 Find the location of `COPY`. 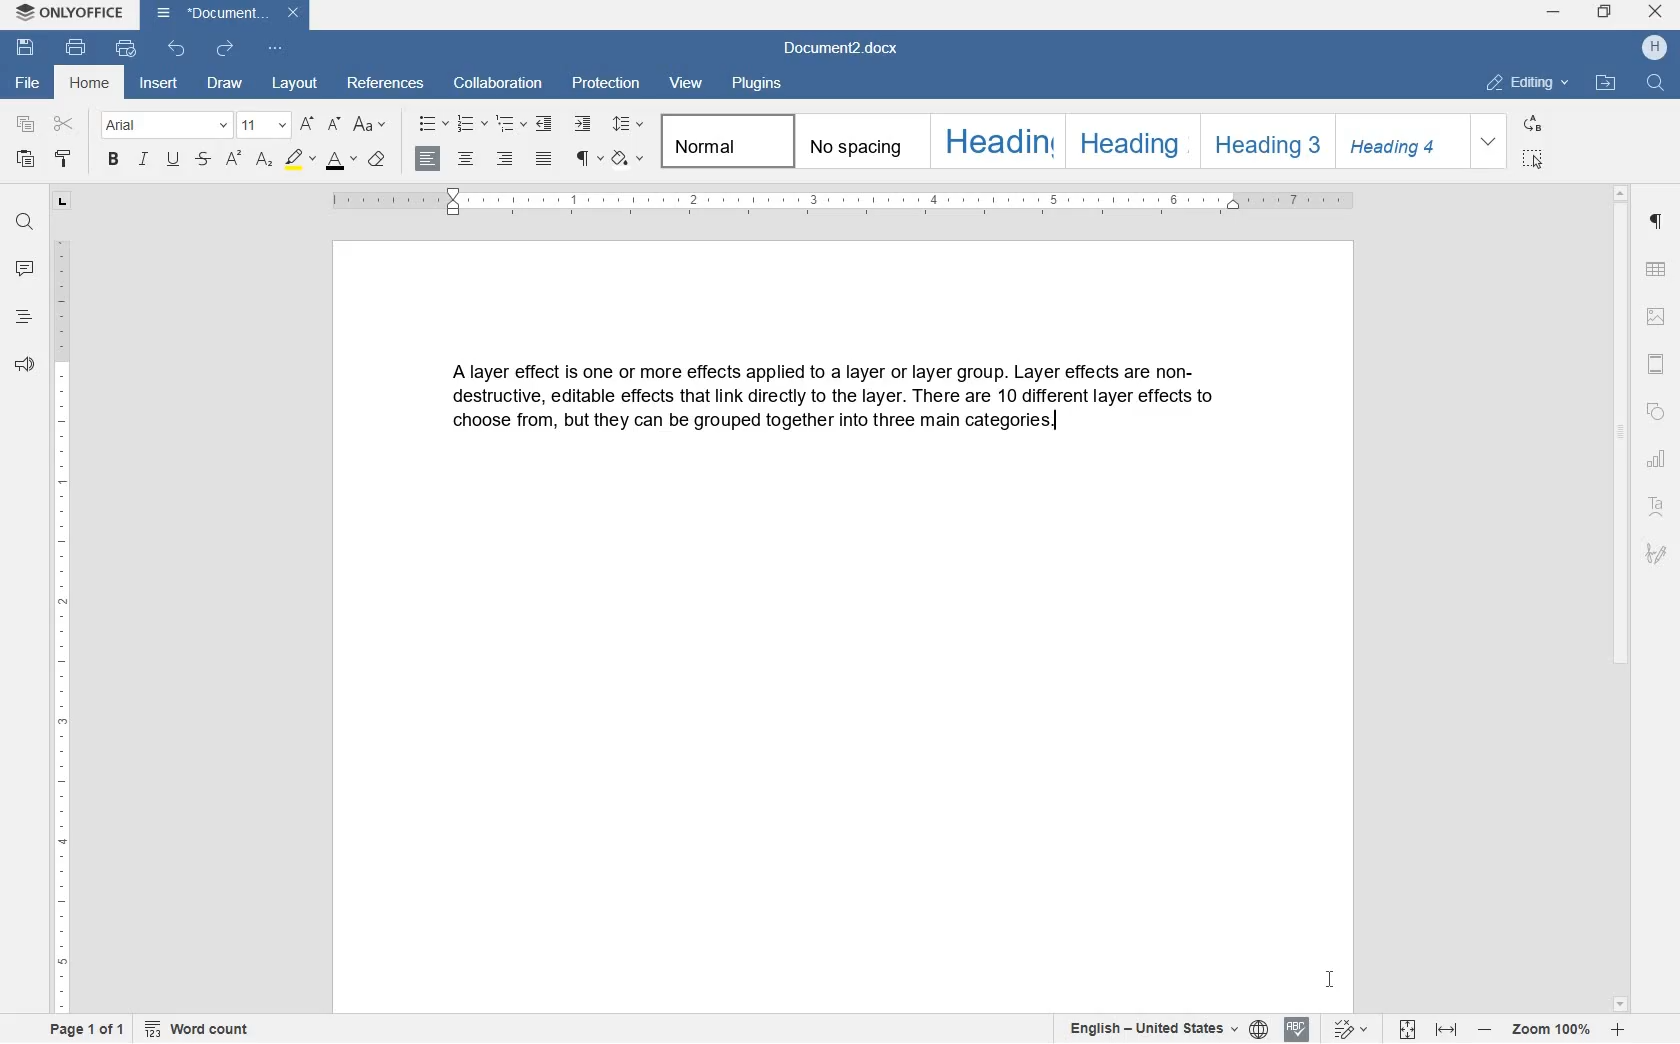

COPY is located at coordinates (25, 125).